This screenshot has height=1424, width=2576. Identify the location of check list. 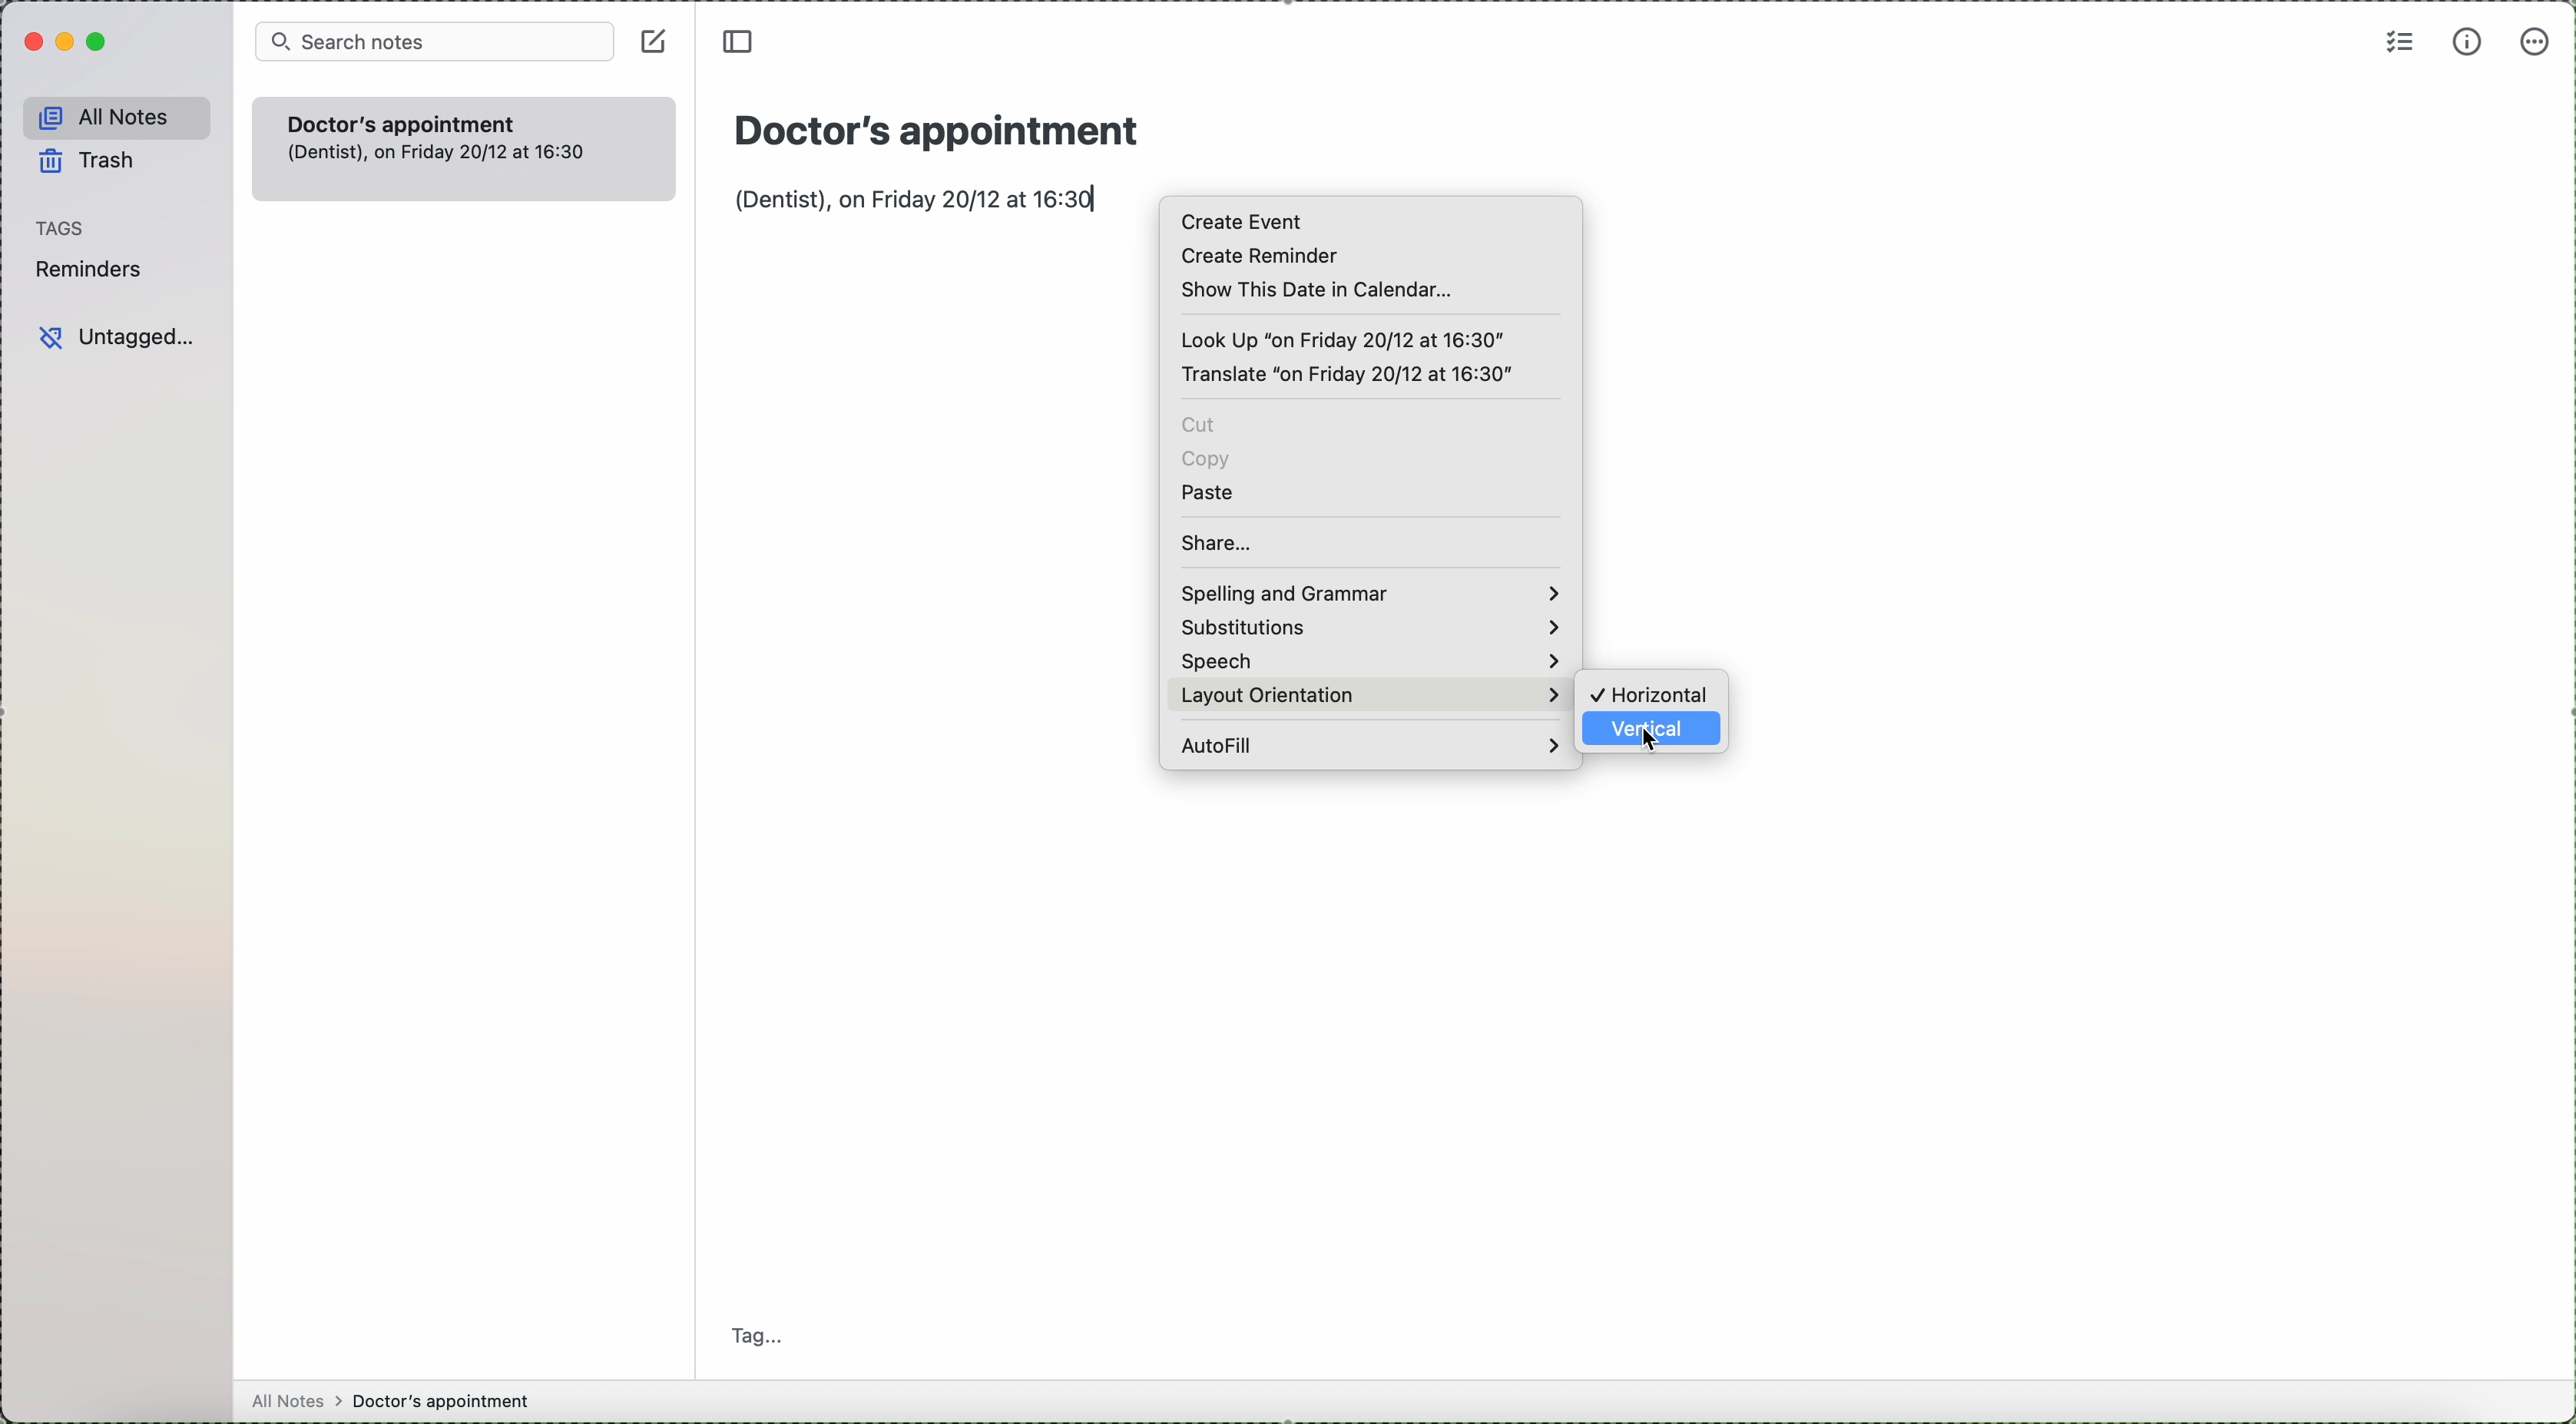
(2396, 43).